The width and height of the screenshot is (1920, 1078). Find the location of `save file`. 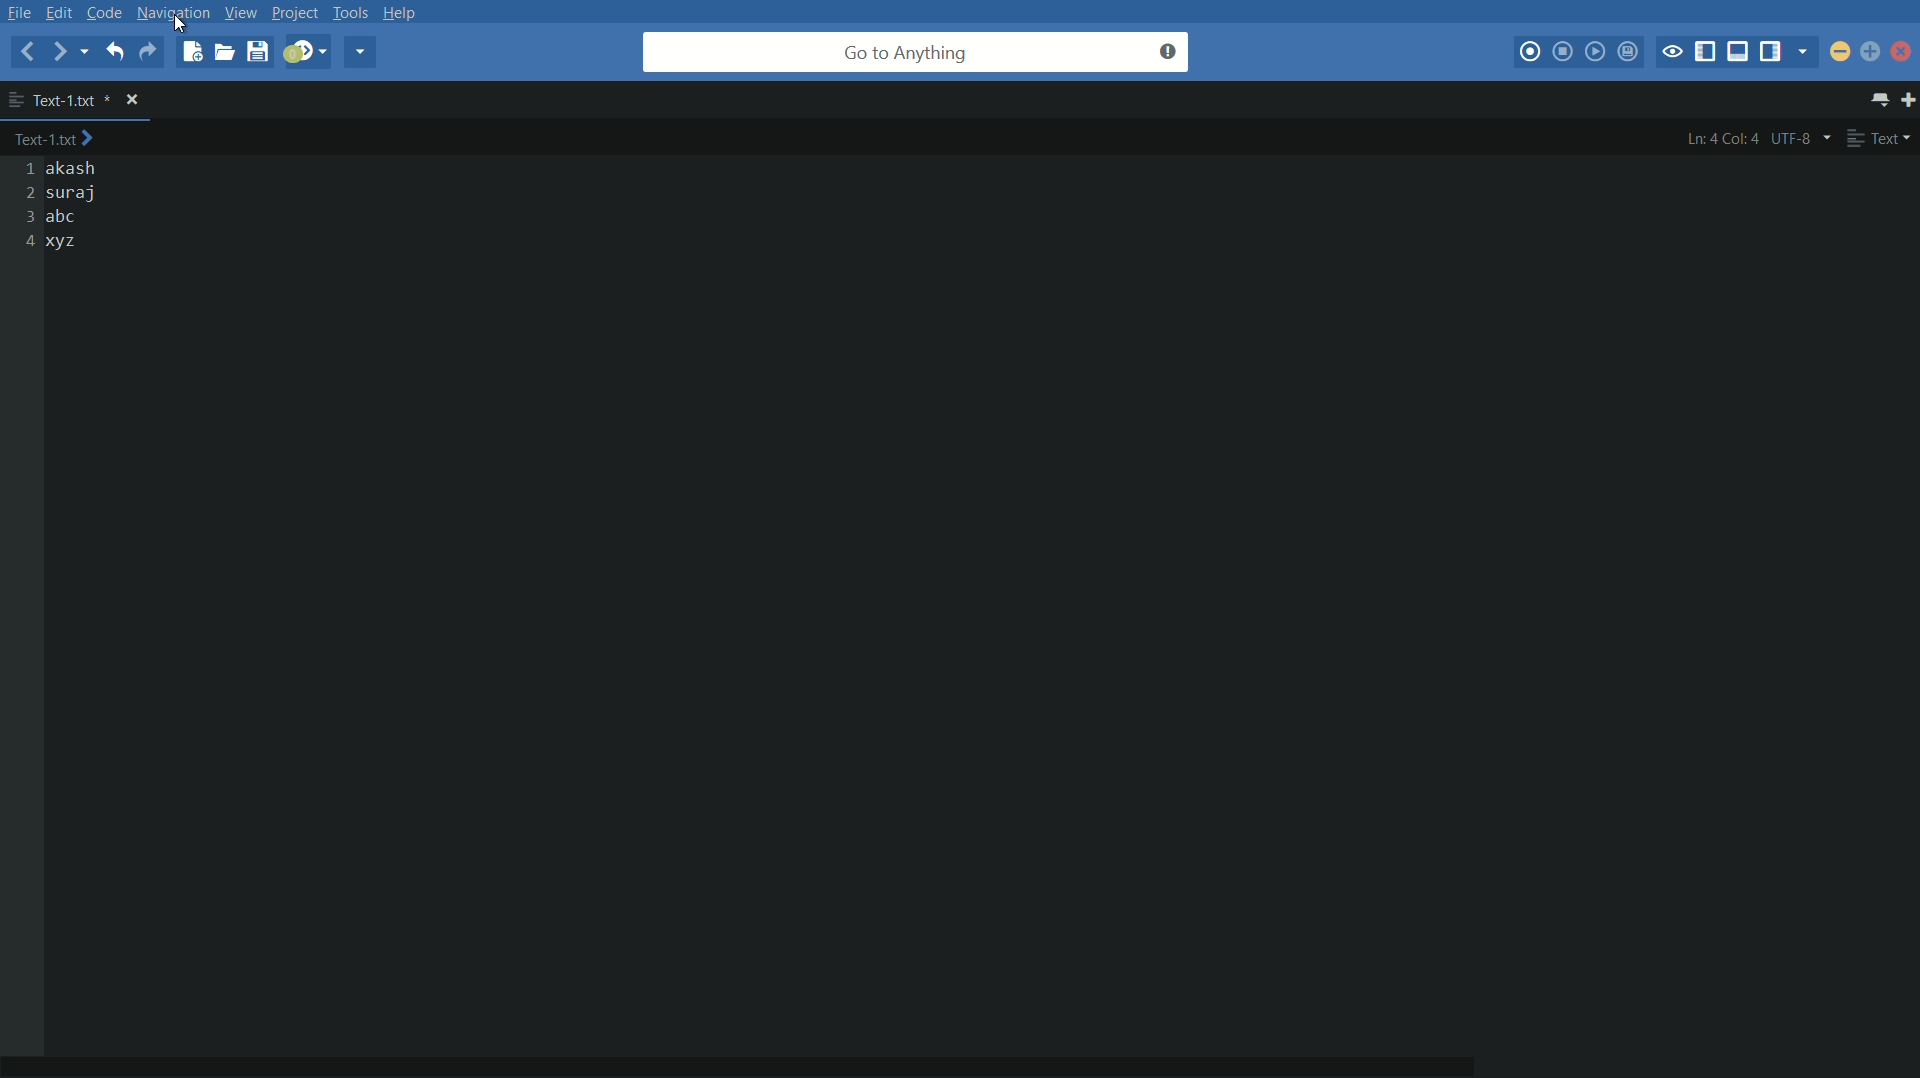

save file is located at coordinates (257, 53).